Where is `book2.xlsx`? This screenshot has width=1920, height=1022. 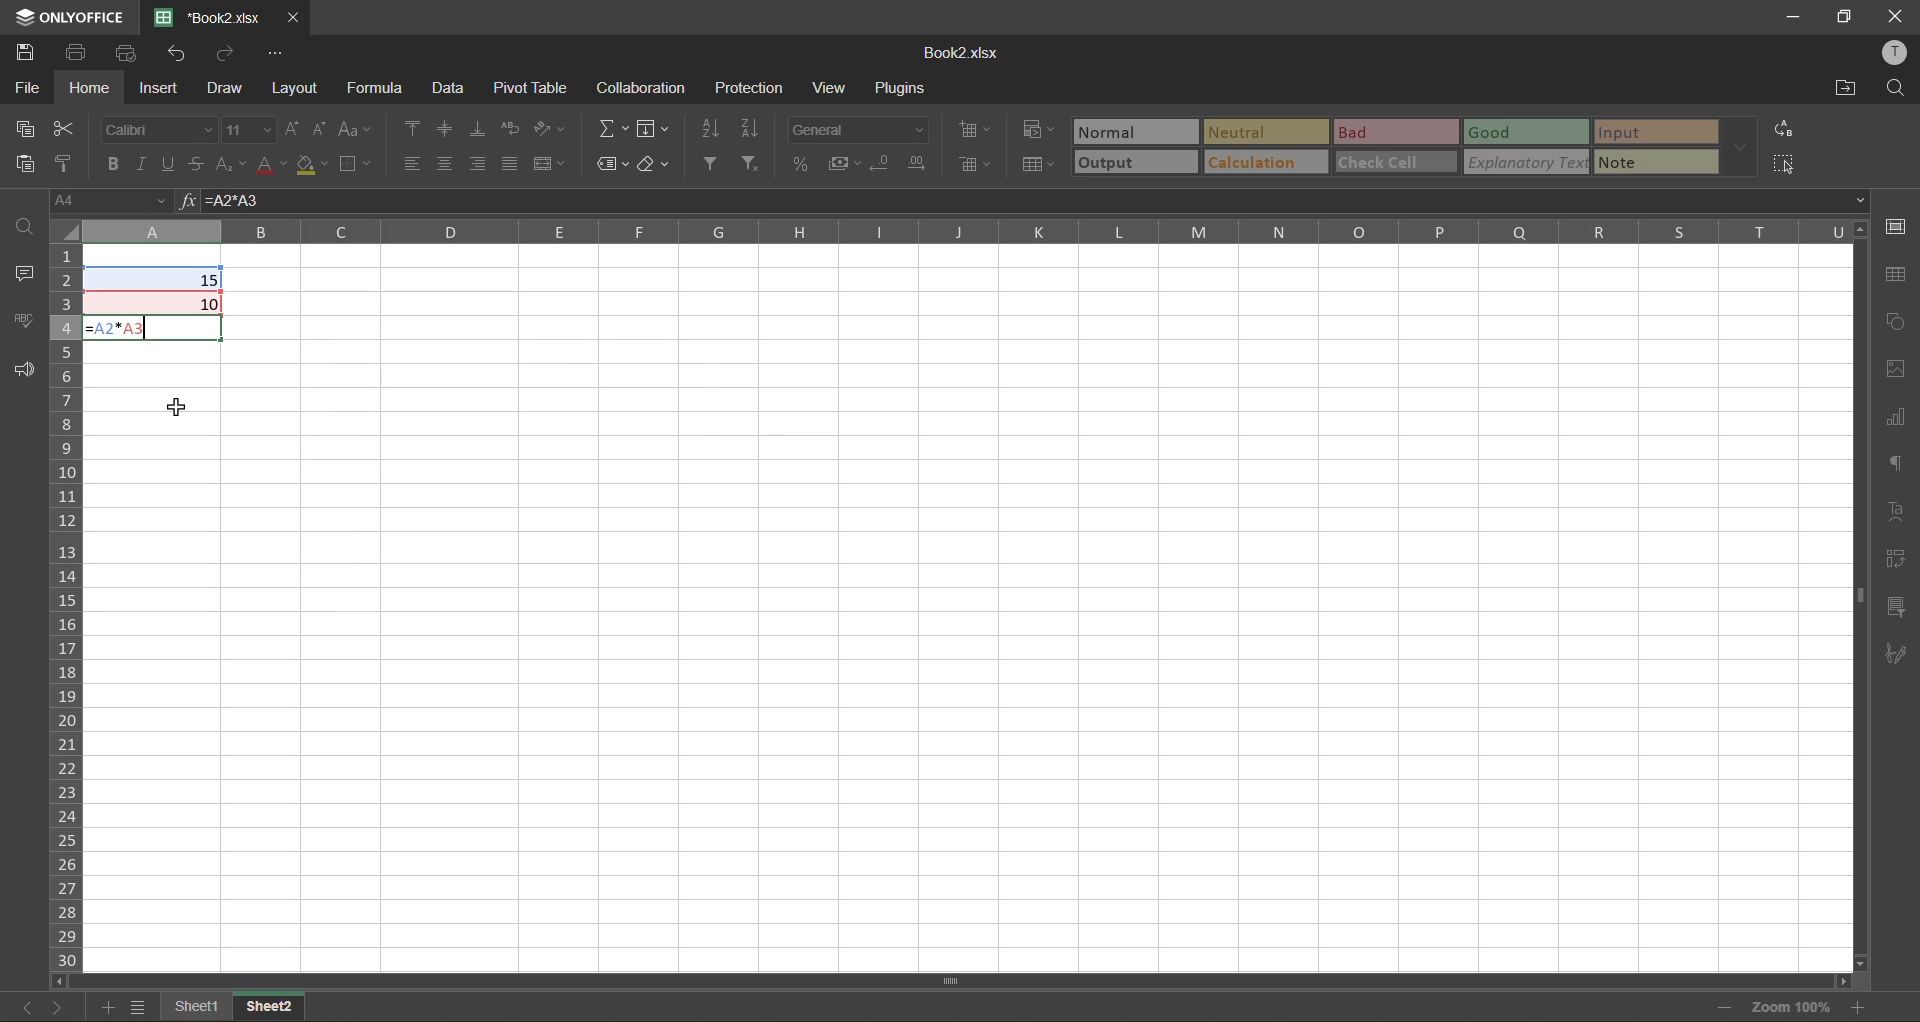 book2.xlsx is located at coordinates (202, 17).